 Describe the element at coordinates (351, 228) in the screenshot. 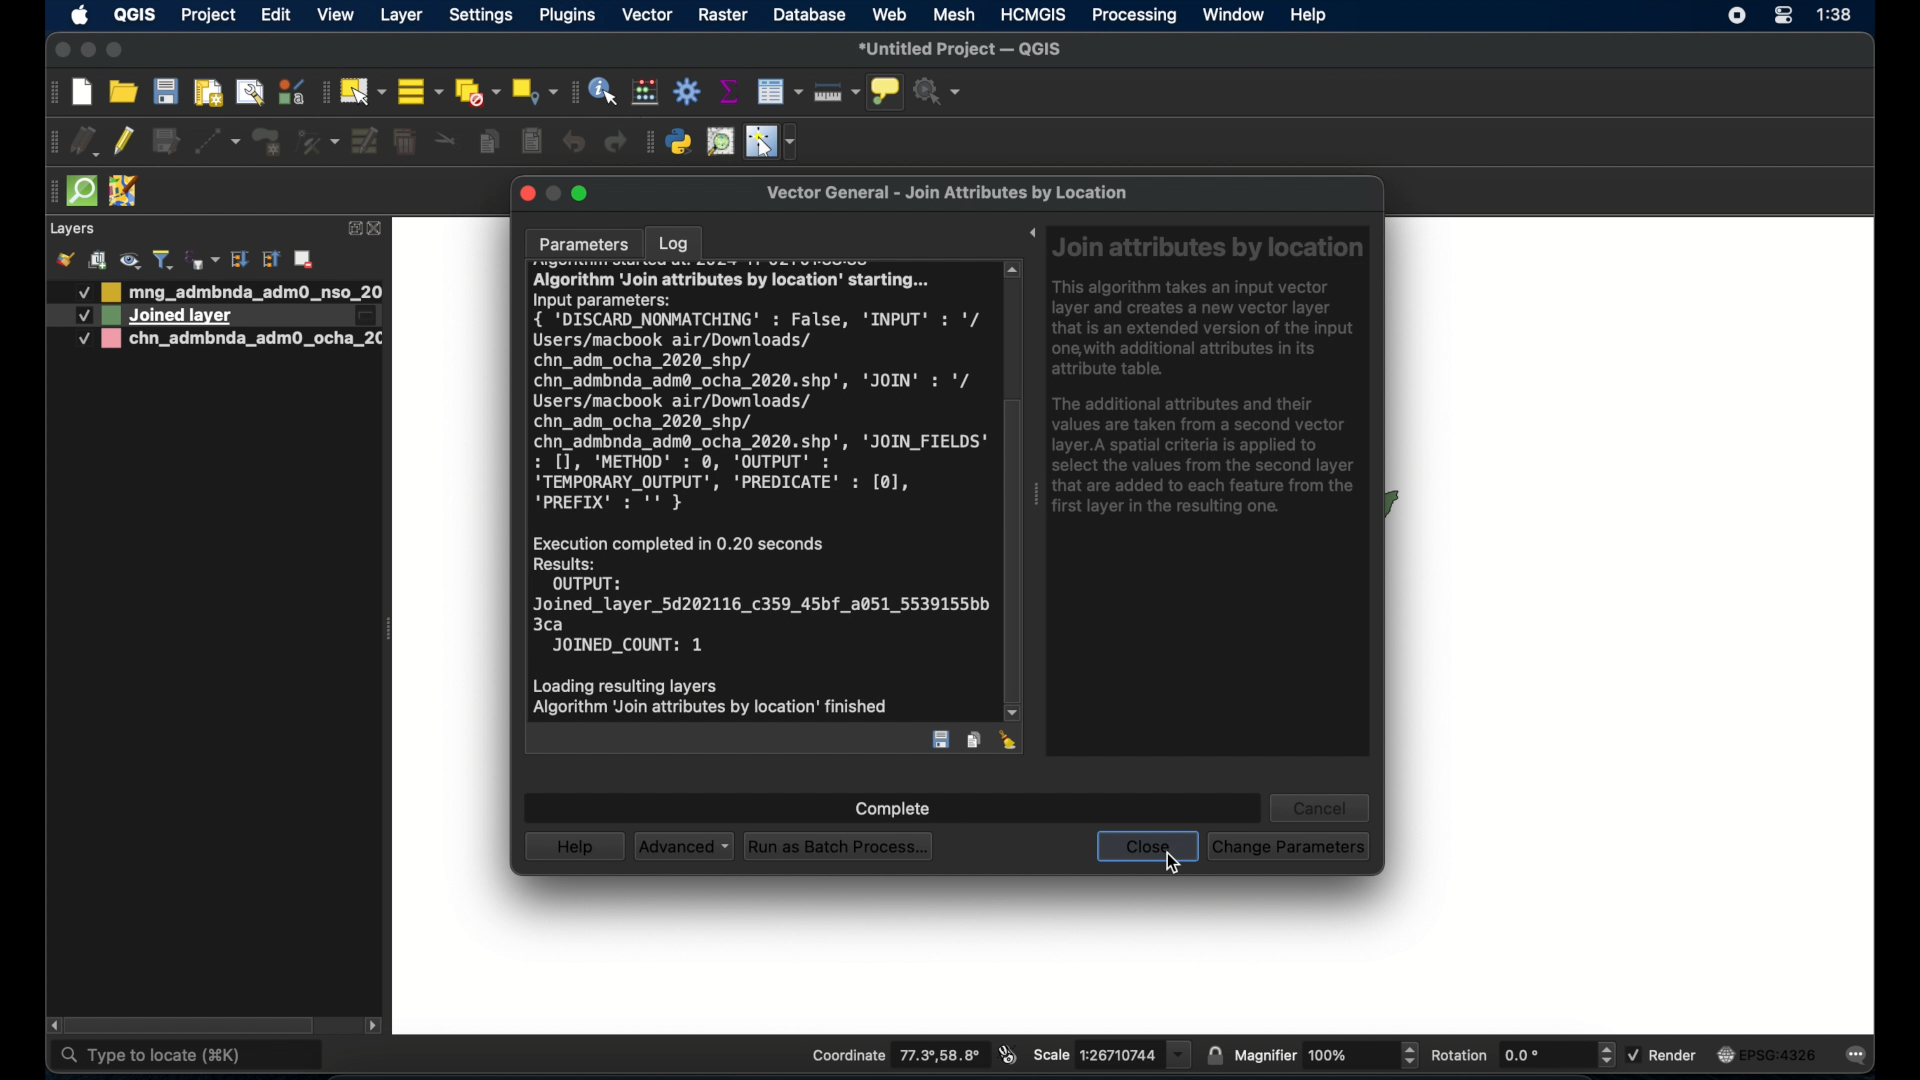

I see `expand` at that location.